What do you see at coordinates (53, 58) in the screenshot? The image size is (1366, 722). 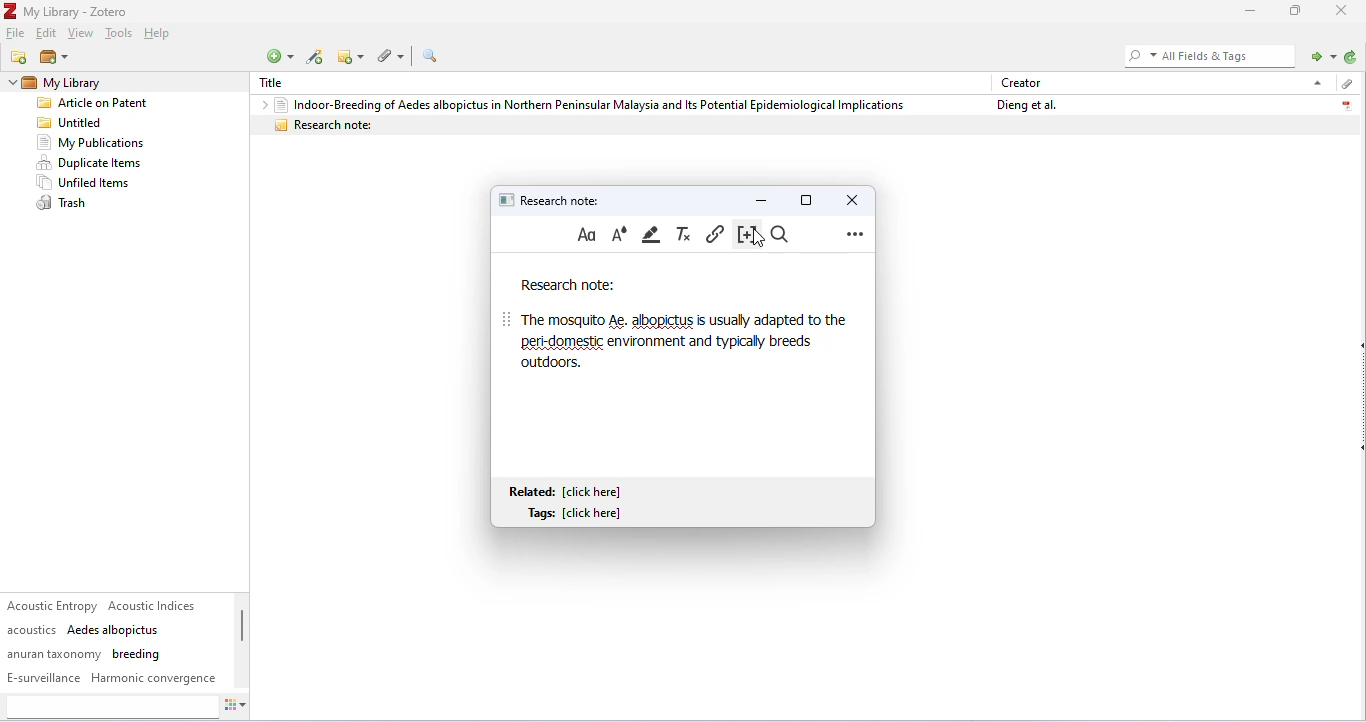 I see `new library` at bounding box center [53, 58].